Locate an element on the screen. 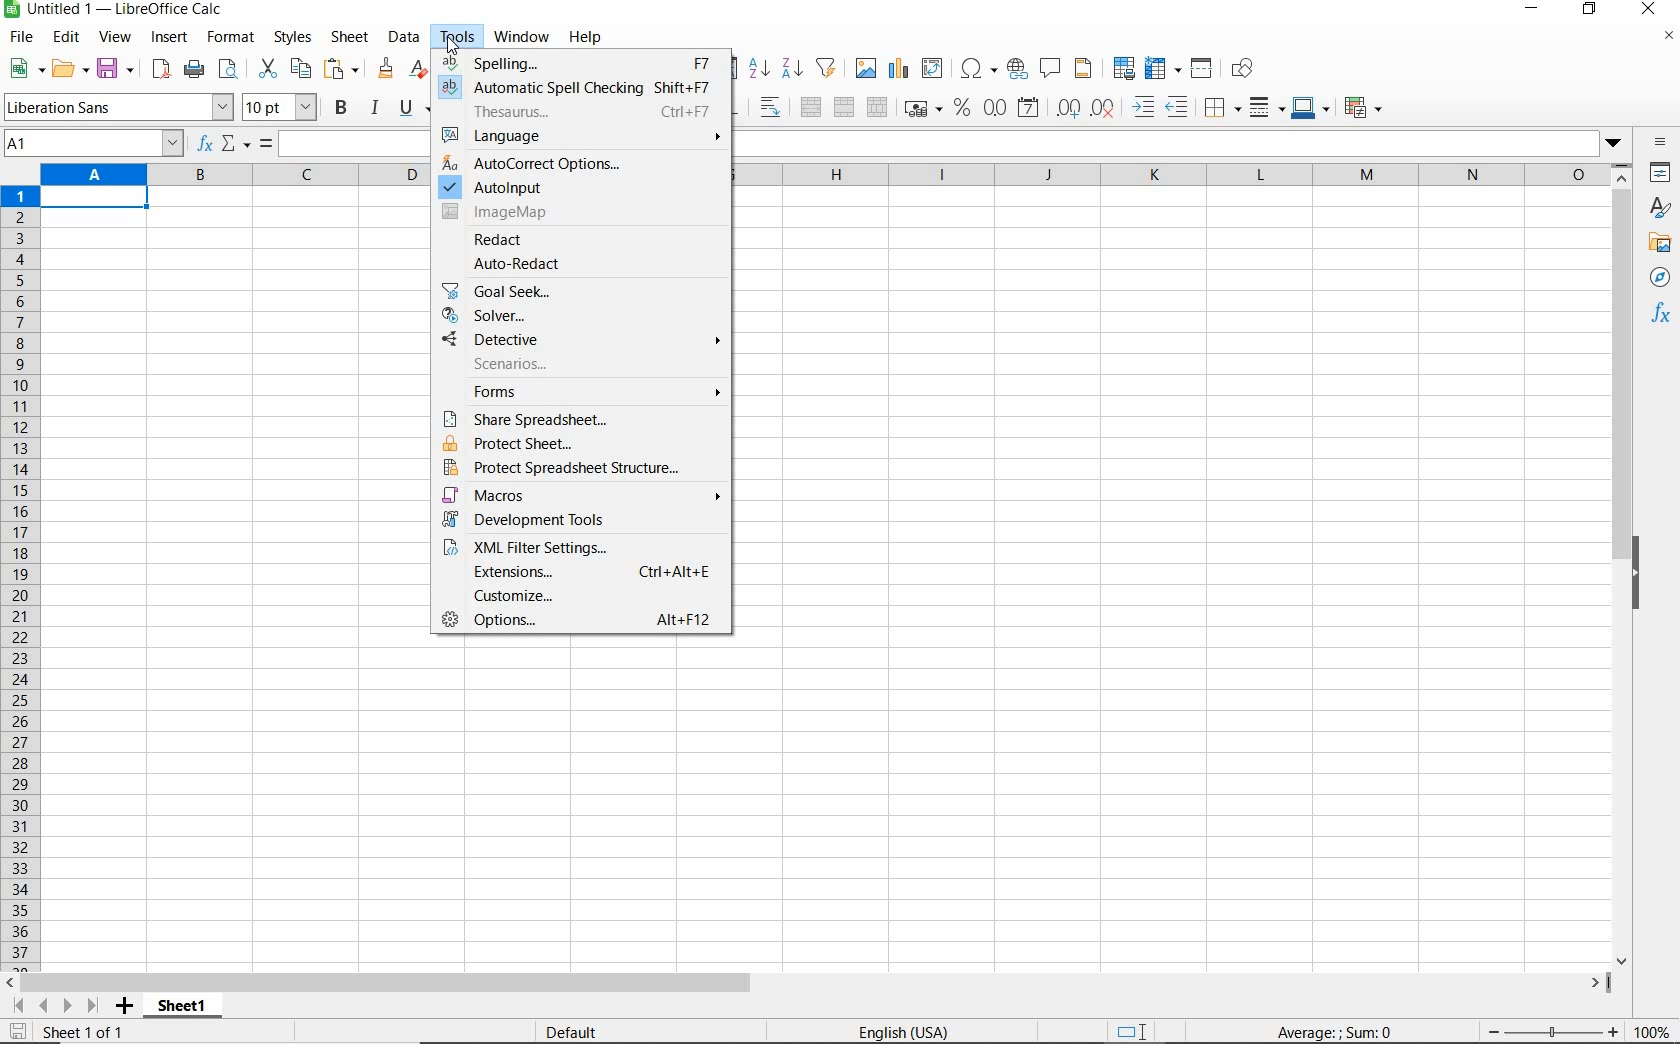 The height and width of the screenshot is (1044, 1680). borders is located at coordinates (1219, 107).